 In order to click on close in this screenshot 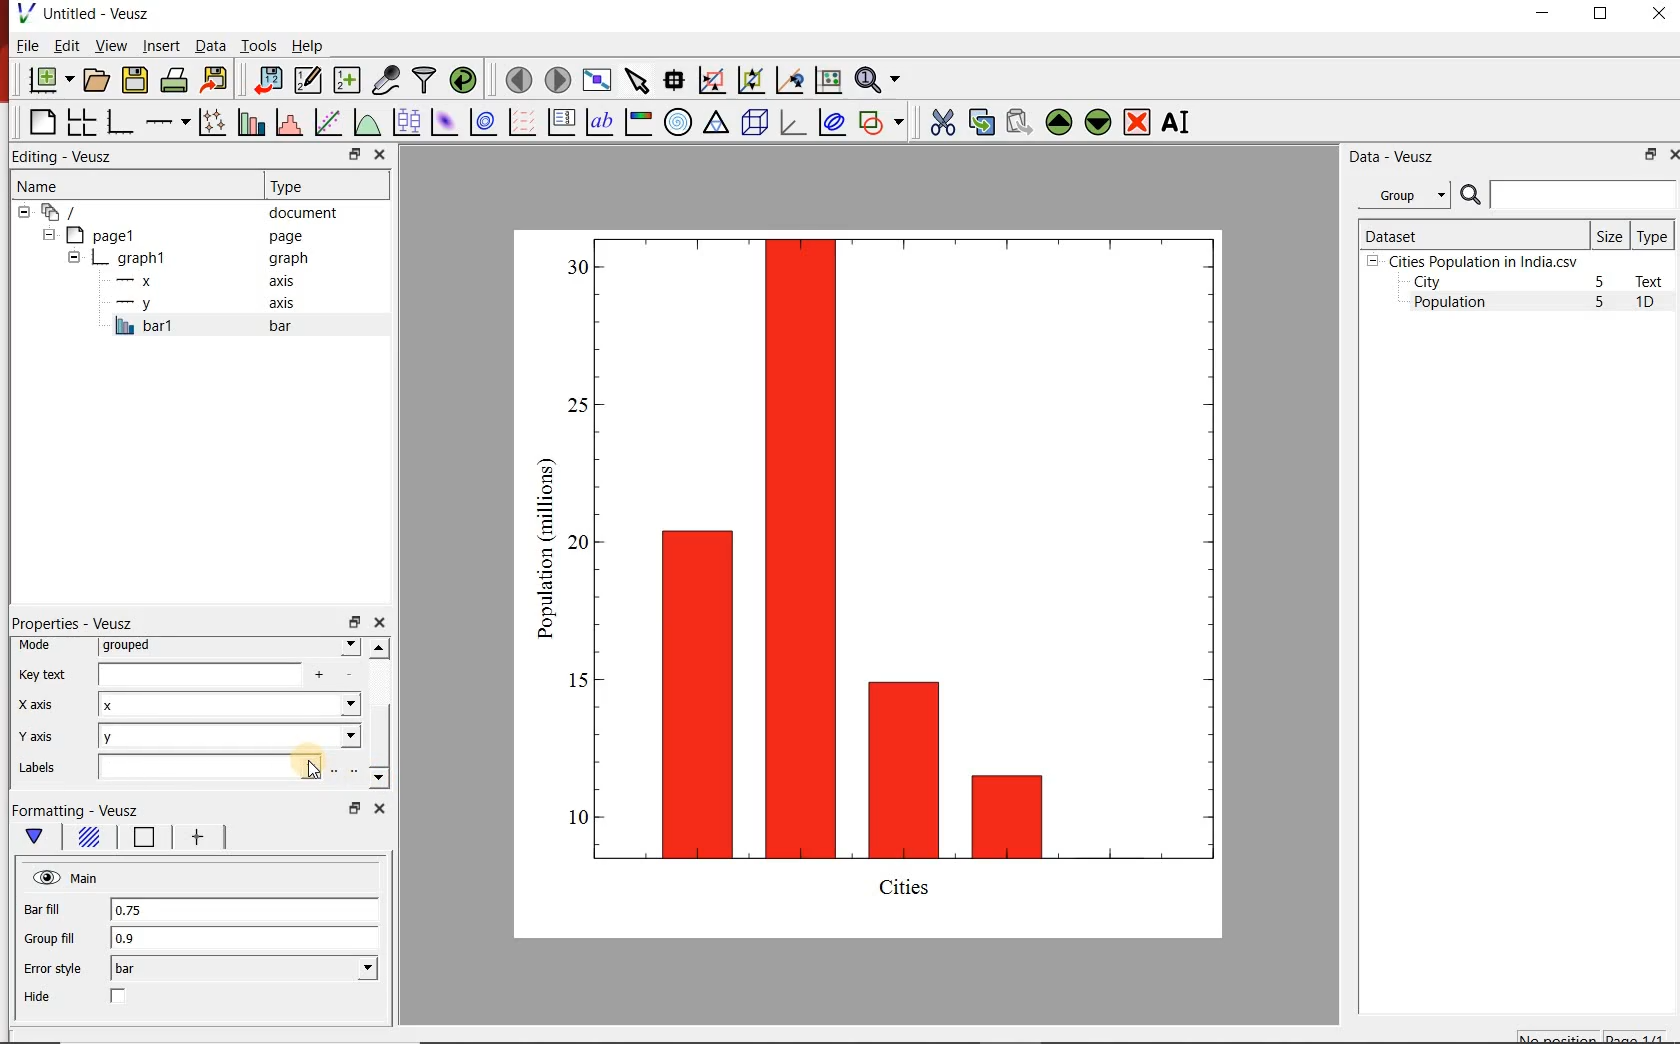, I will do `click(379, 623)`.